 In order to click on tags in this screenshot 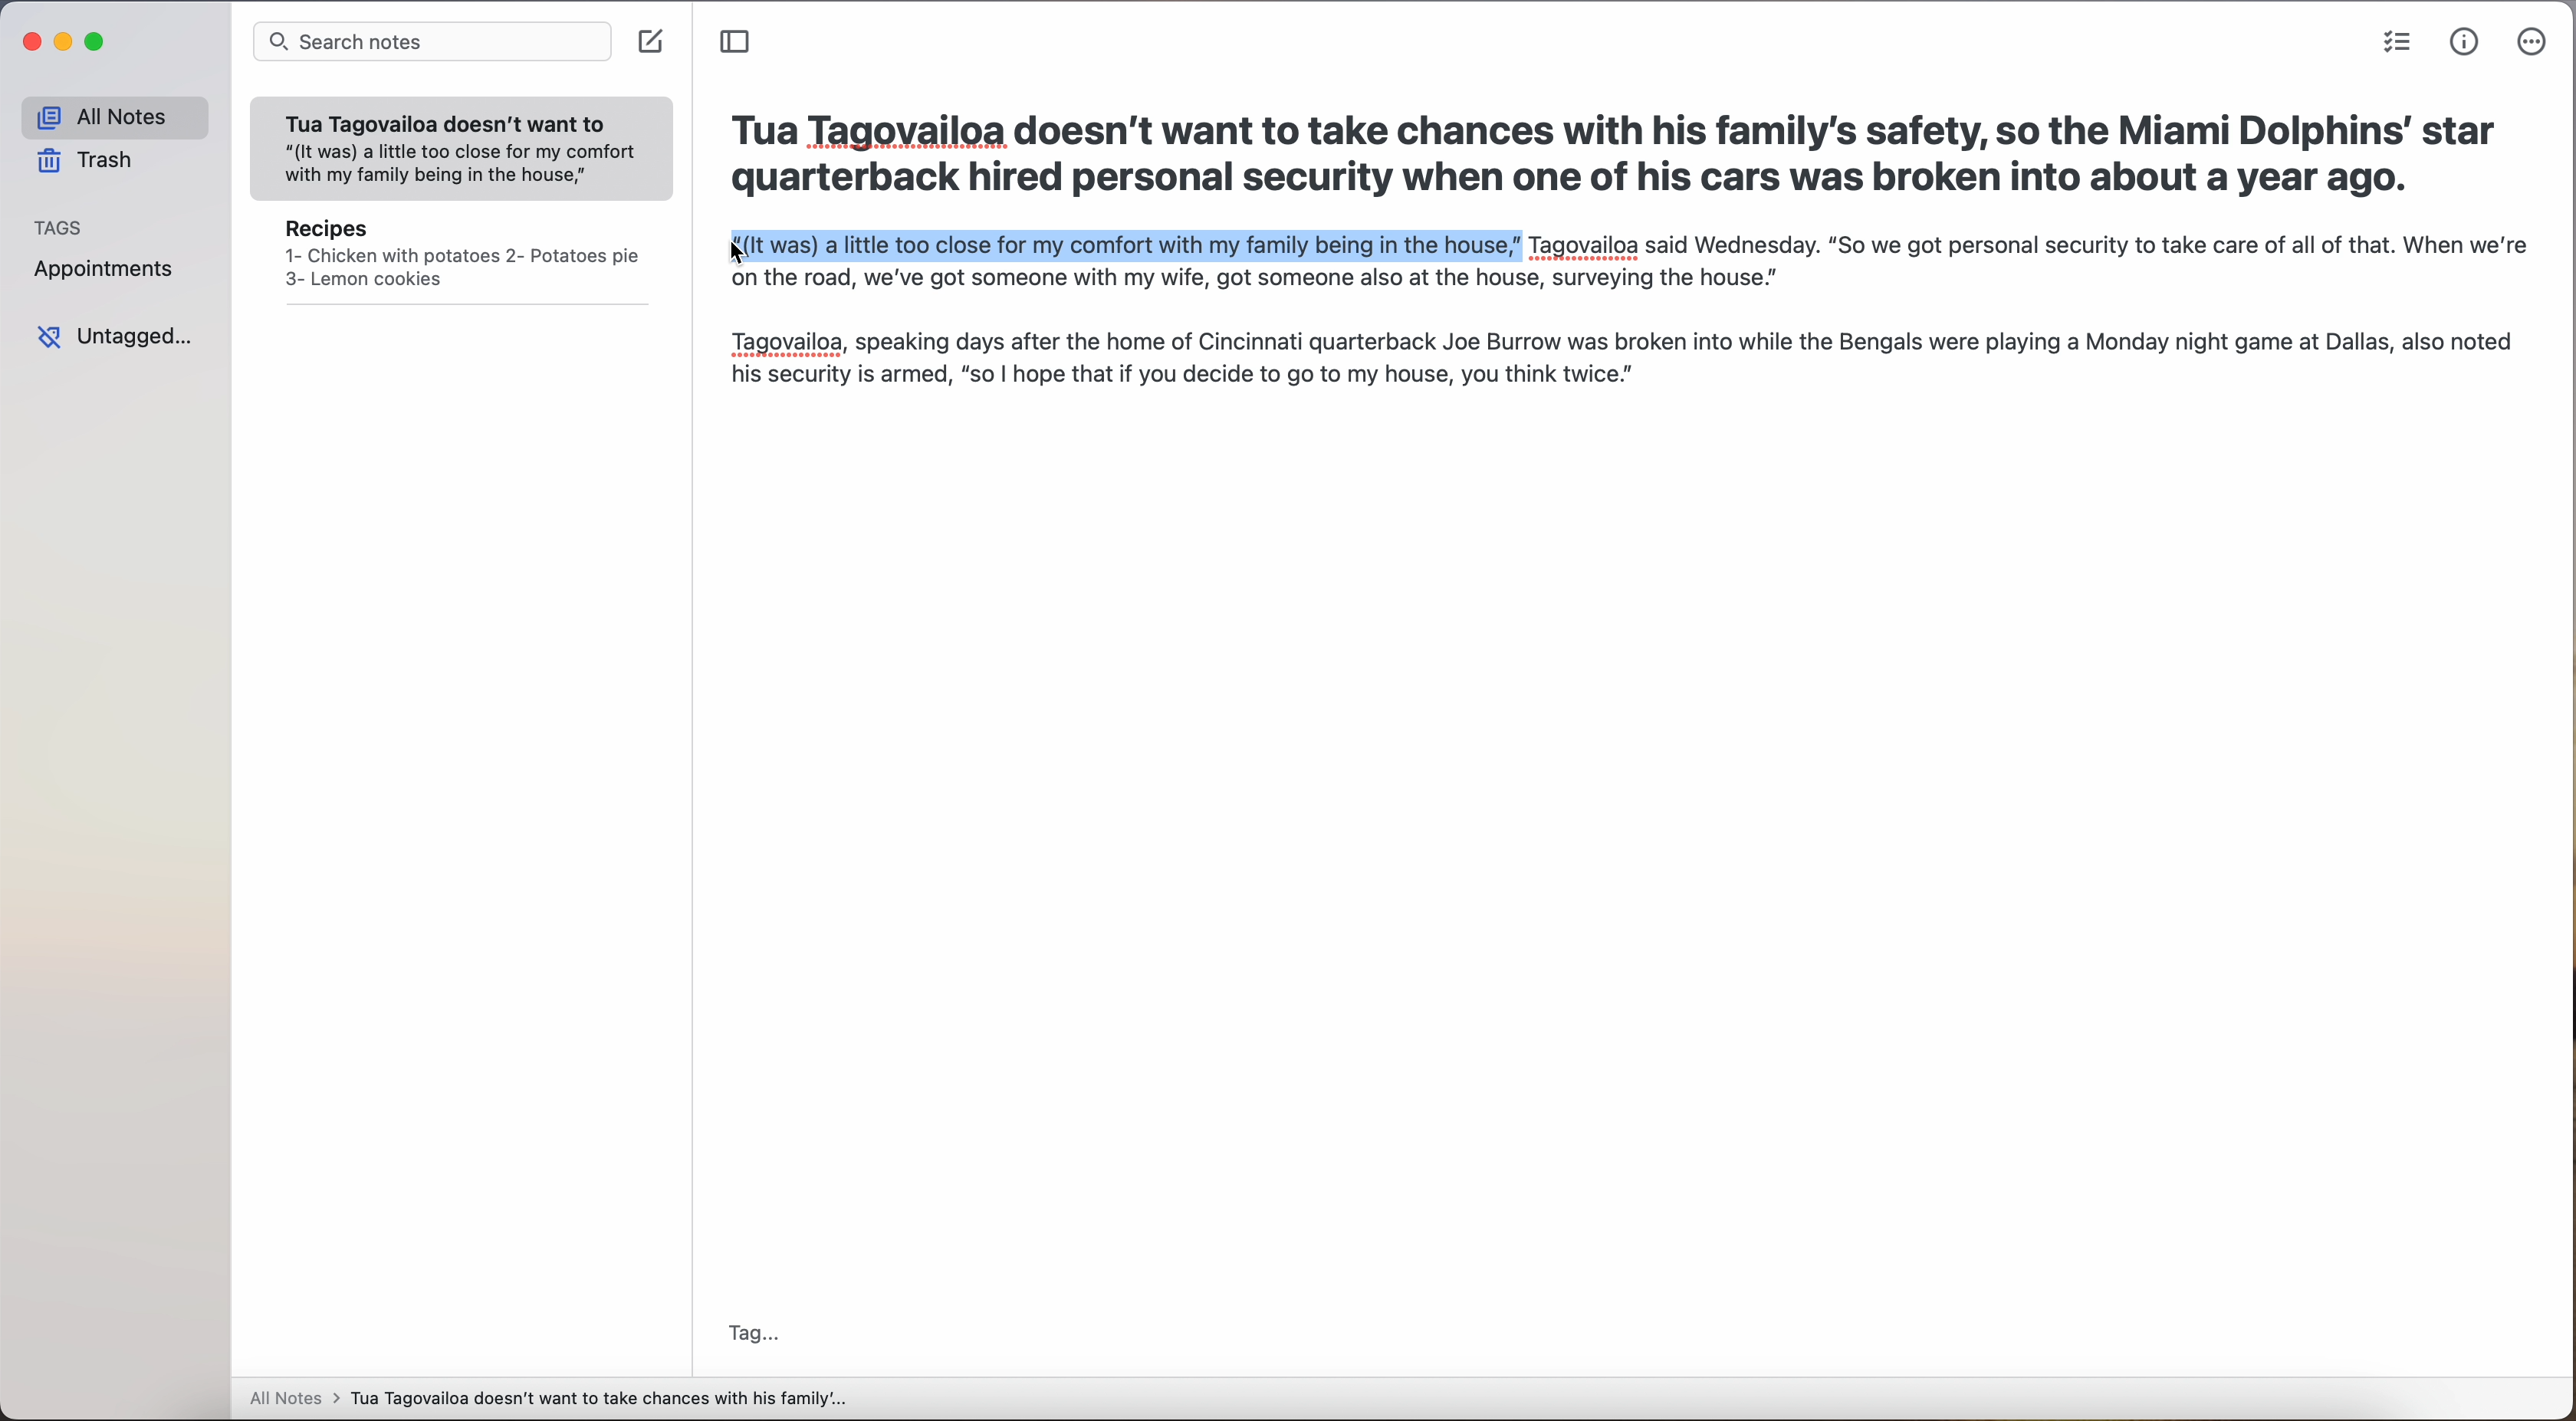, I will do `click(59, 226)`.